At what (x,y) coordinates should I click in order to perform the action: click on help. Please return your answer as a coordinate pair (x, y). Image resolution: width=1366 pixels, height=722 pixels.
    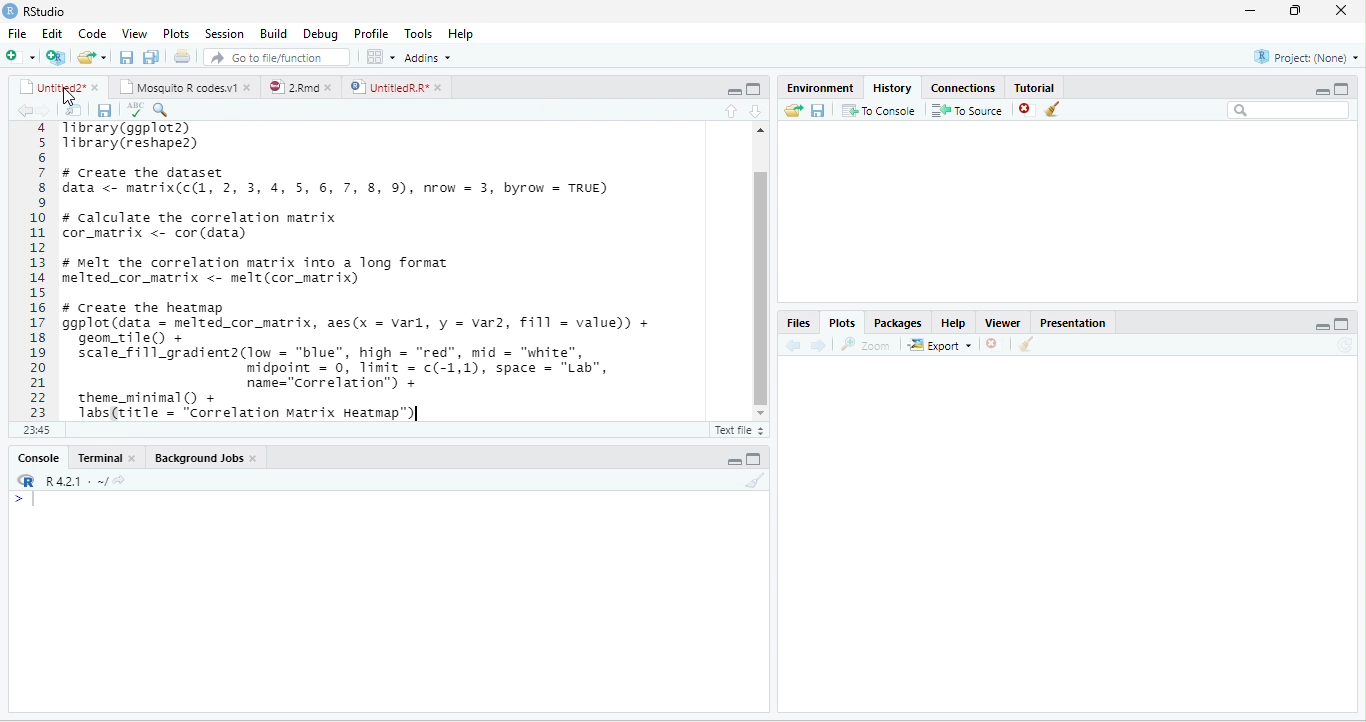
    Looking at the image, I should click on (951, 322).